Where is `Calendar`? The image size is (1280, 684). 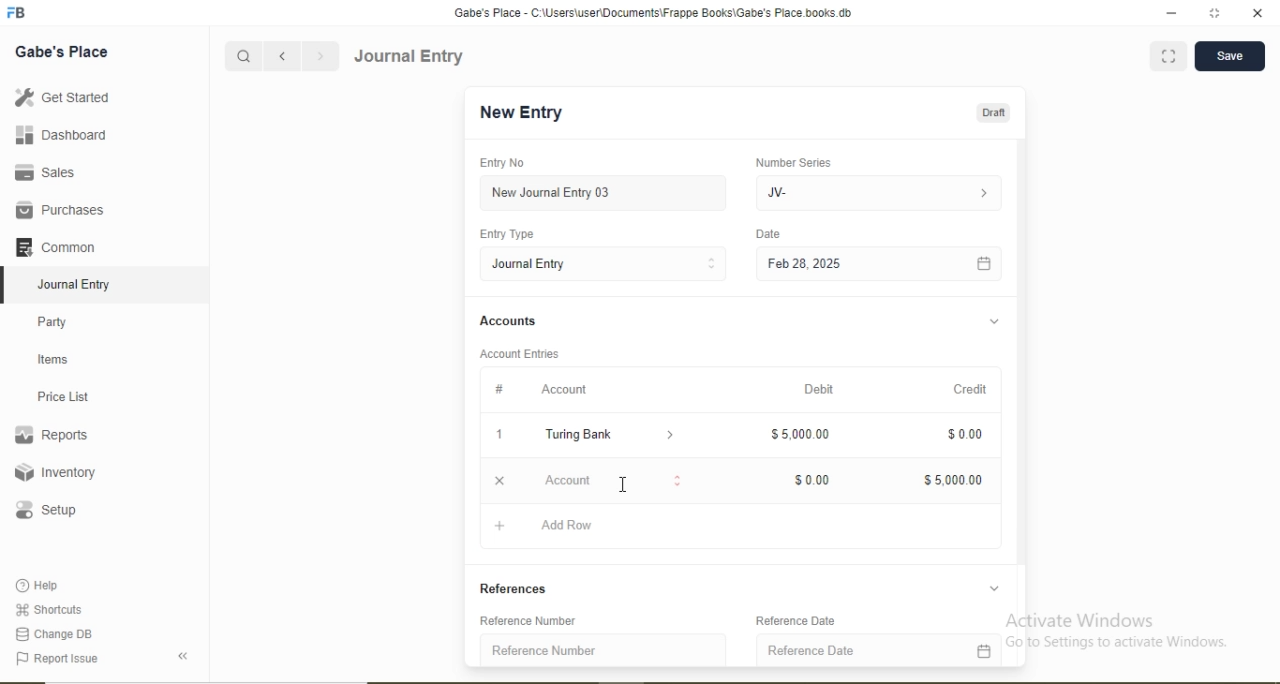 Calendar is located at coordinates (984, 265).